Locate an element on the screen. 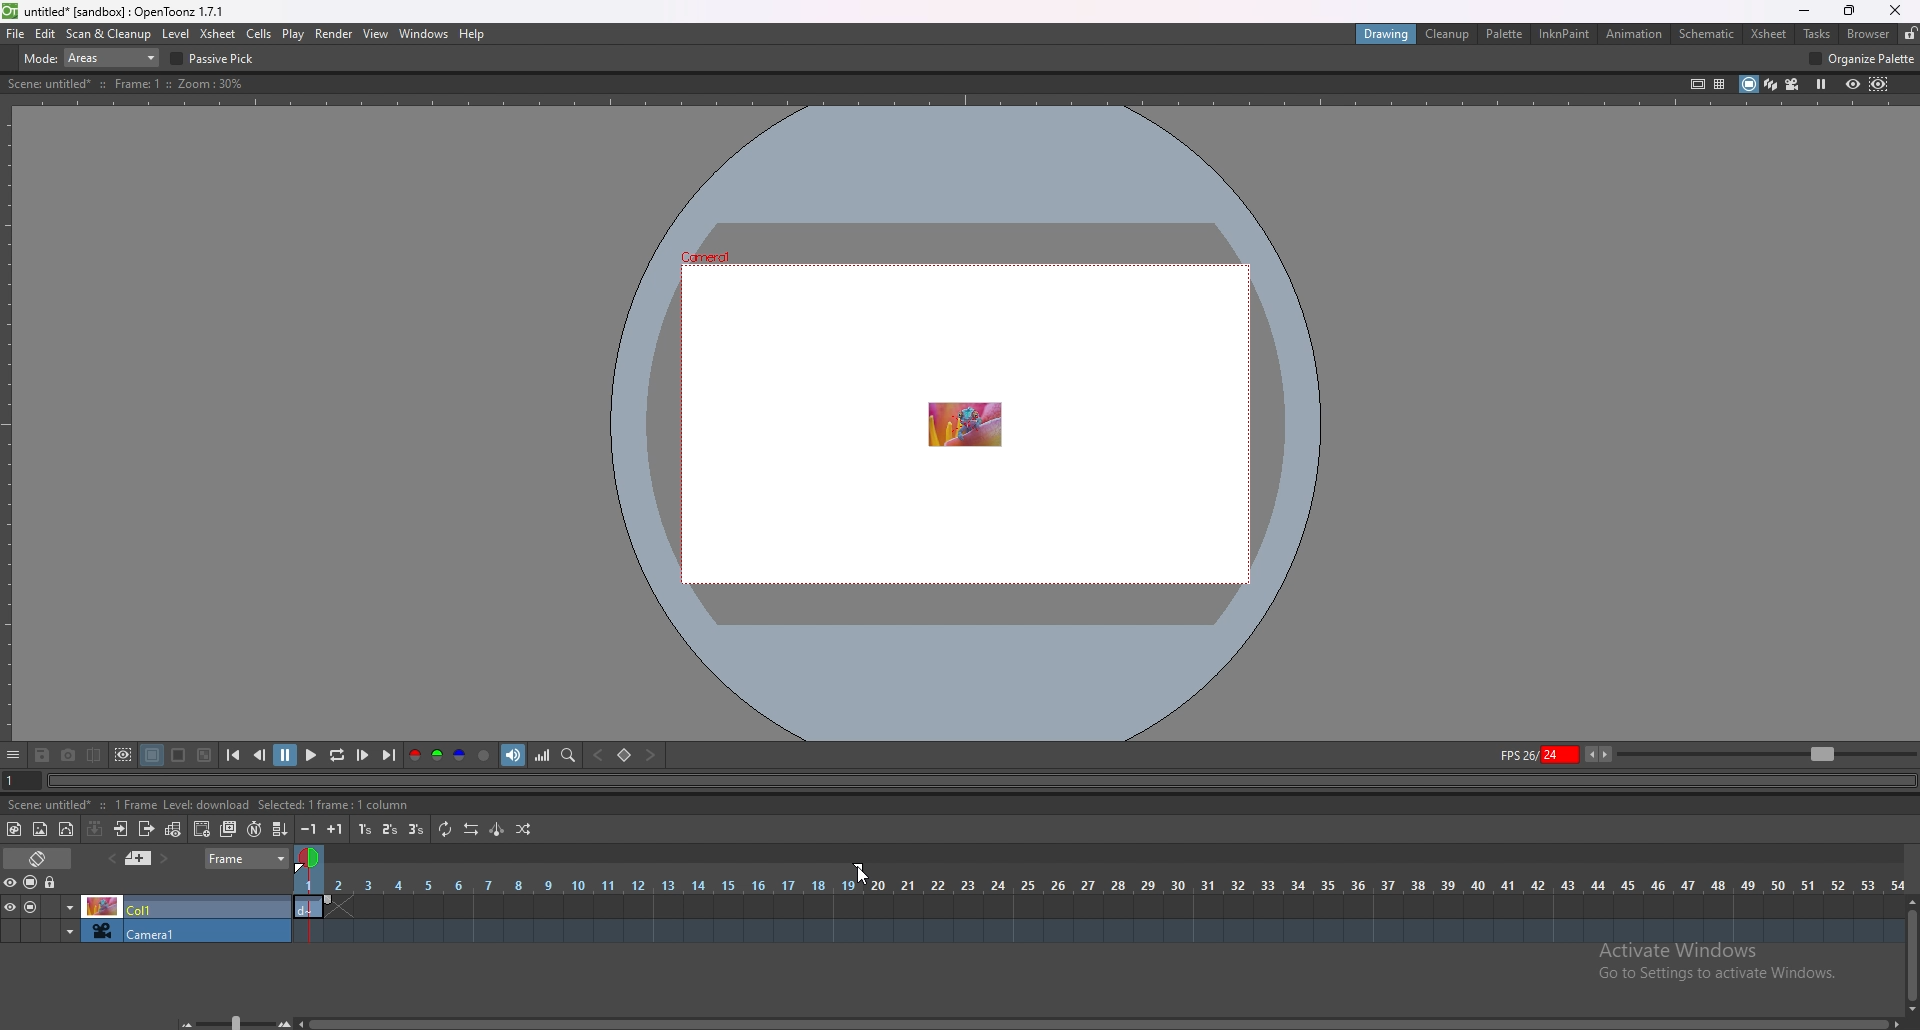 The height and width of the screenshot is (1030, 1920). time selection is located at coordinates (308, 857).